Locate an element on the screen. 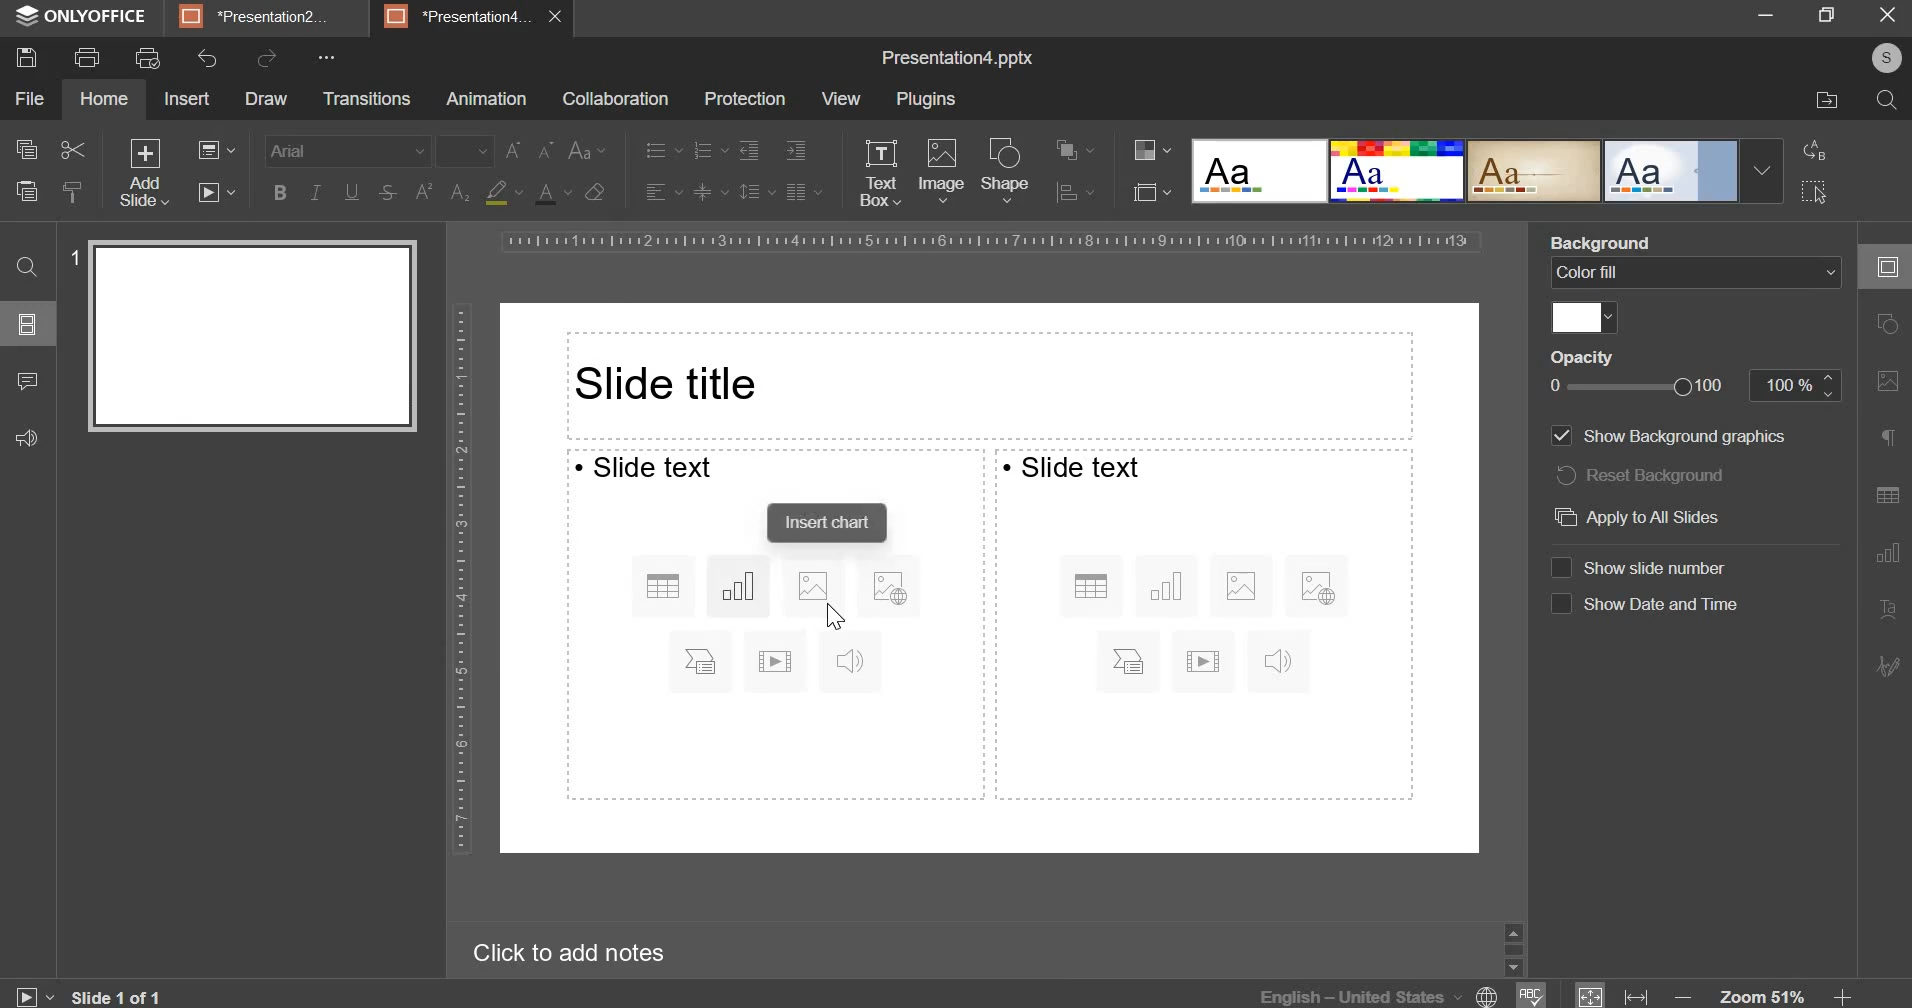 This screenshot has width=1912, height=1008. paste is located at coordinates (25, 189).